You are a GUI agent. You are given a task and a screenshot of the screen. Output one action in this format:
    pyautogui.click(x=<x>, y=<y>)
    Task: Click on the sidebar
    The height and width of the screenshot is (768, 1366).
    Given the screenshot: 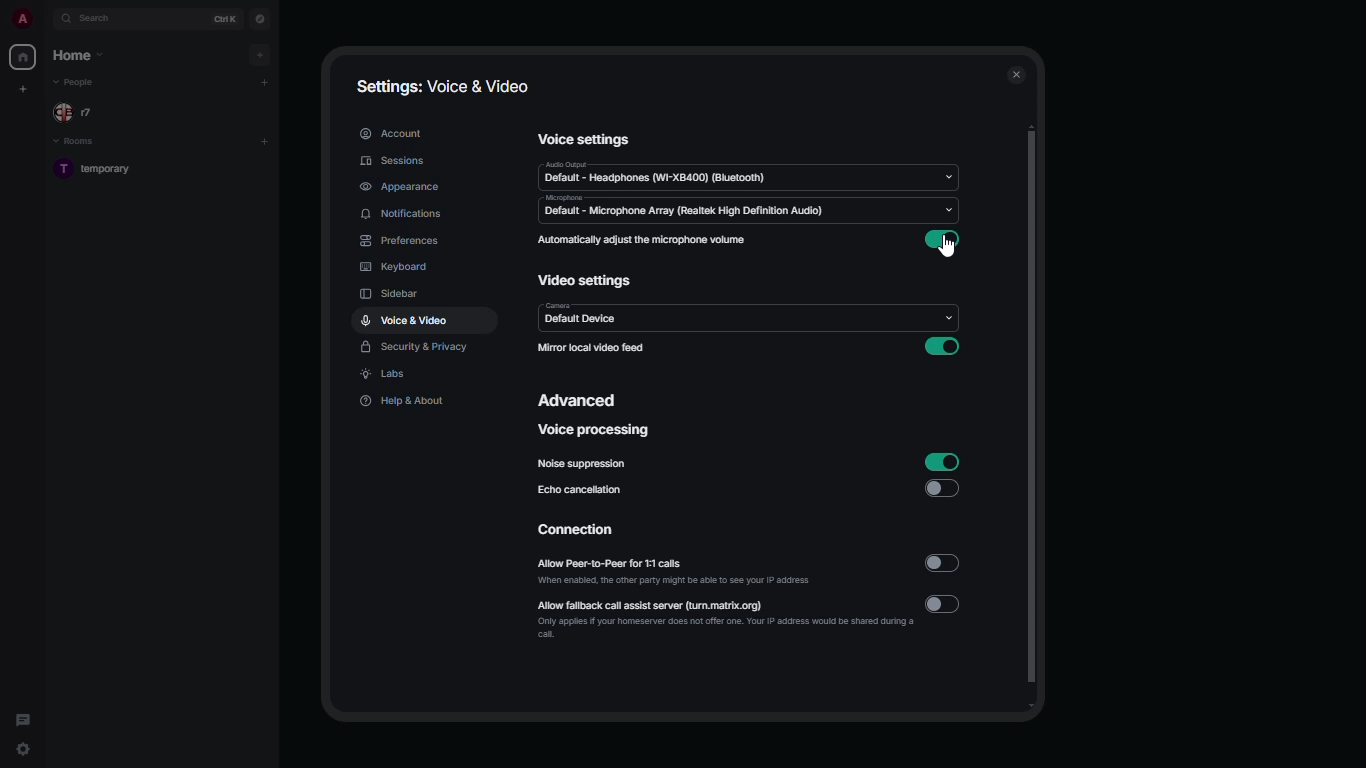 What is the action you would take?
    pyautogui.click(x=391, y=294)
    